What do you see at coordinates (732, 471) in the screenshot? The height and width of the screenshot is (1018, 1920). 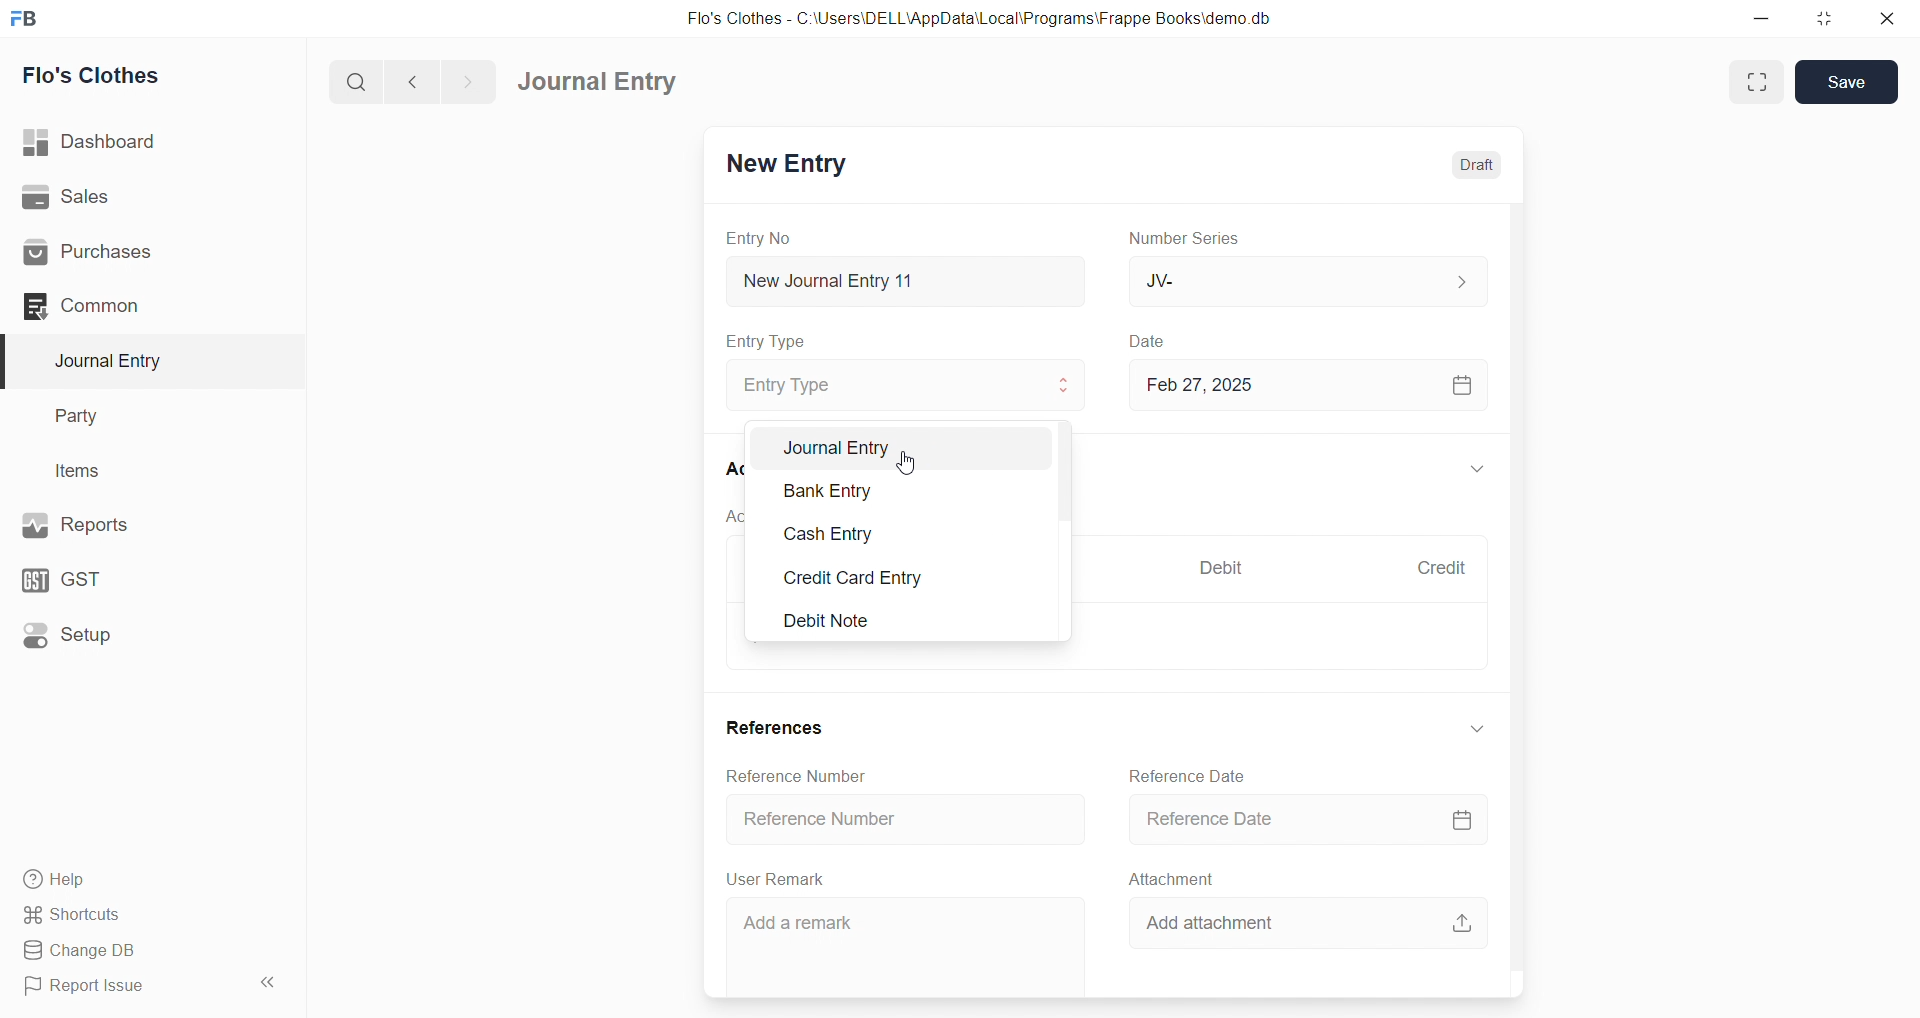 I see `Accounts` at bounding box center [732, 471].